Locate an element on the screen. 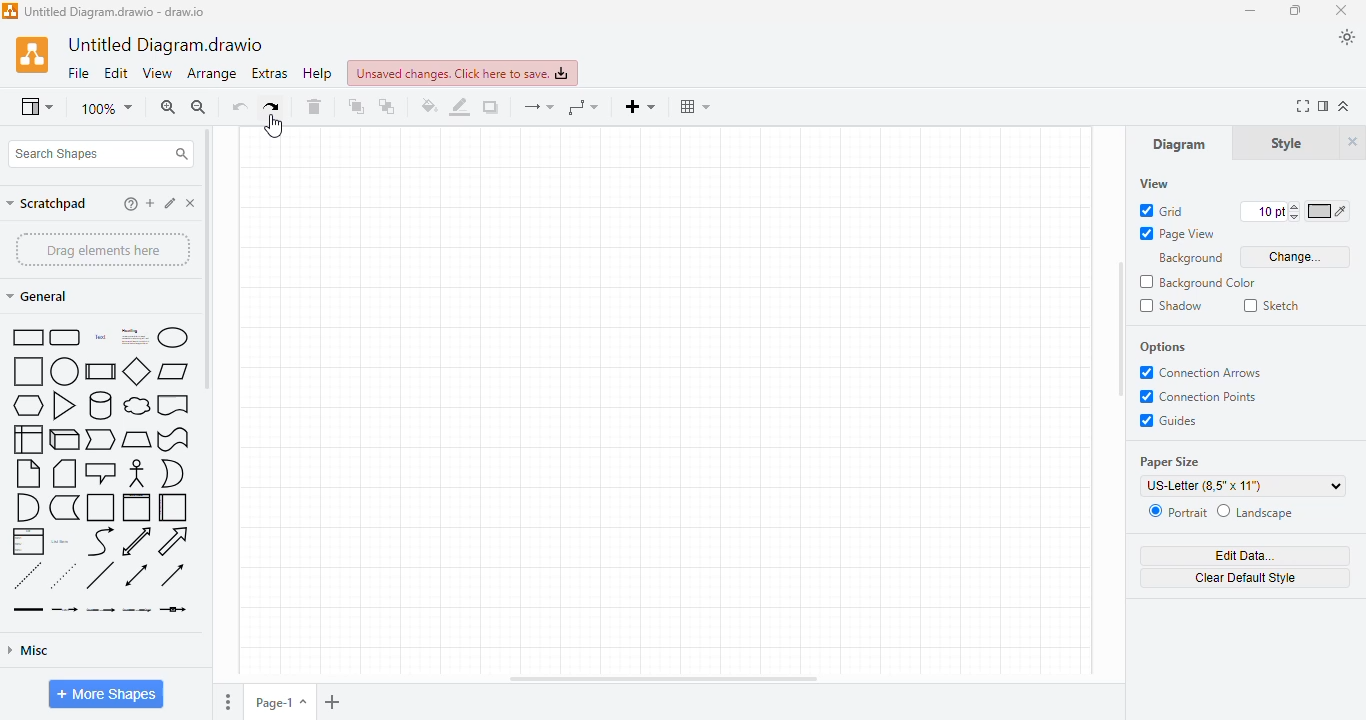 The image size is (1366, 720). hide is located at coordinates (1352, 140).